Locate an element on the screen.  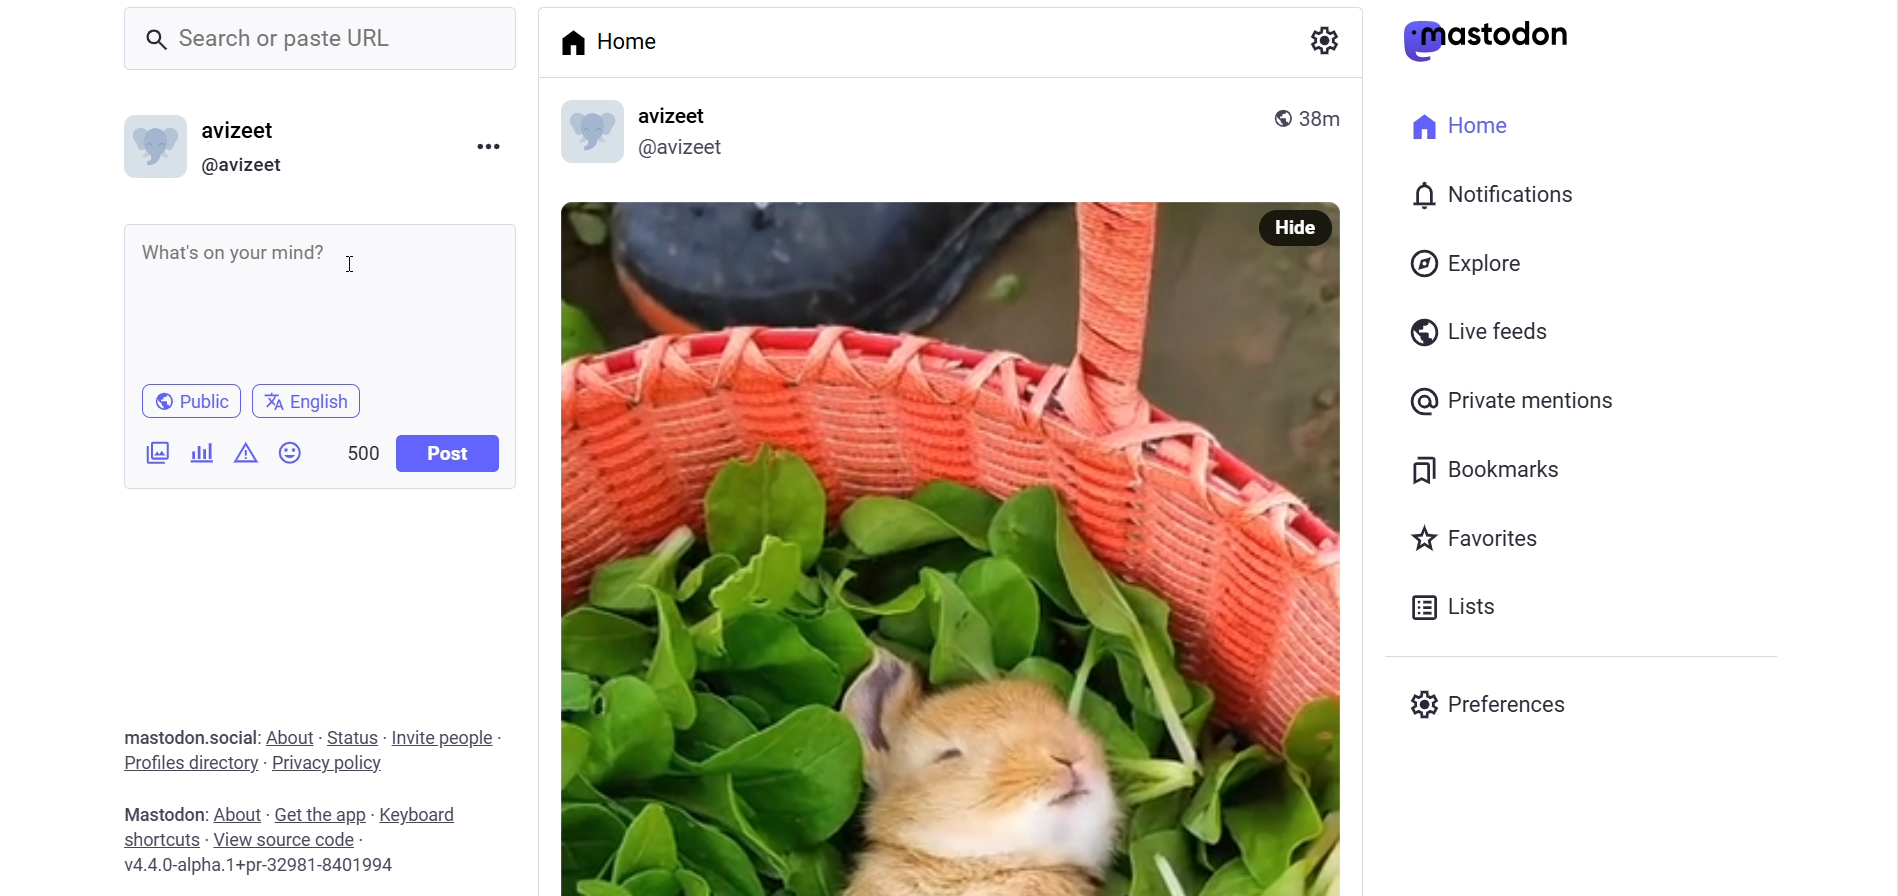
Public is located at coordinates (194, 399).